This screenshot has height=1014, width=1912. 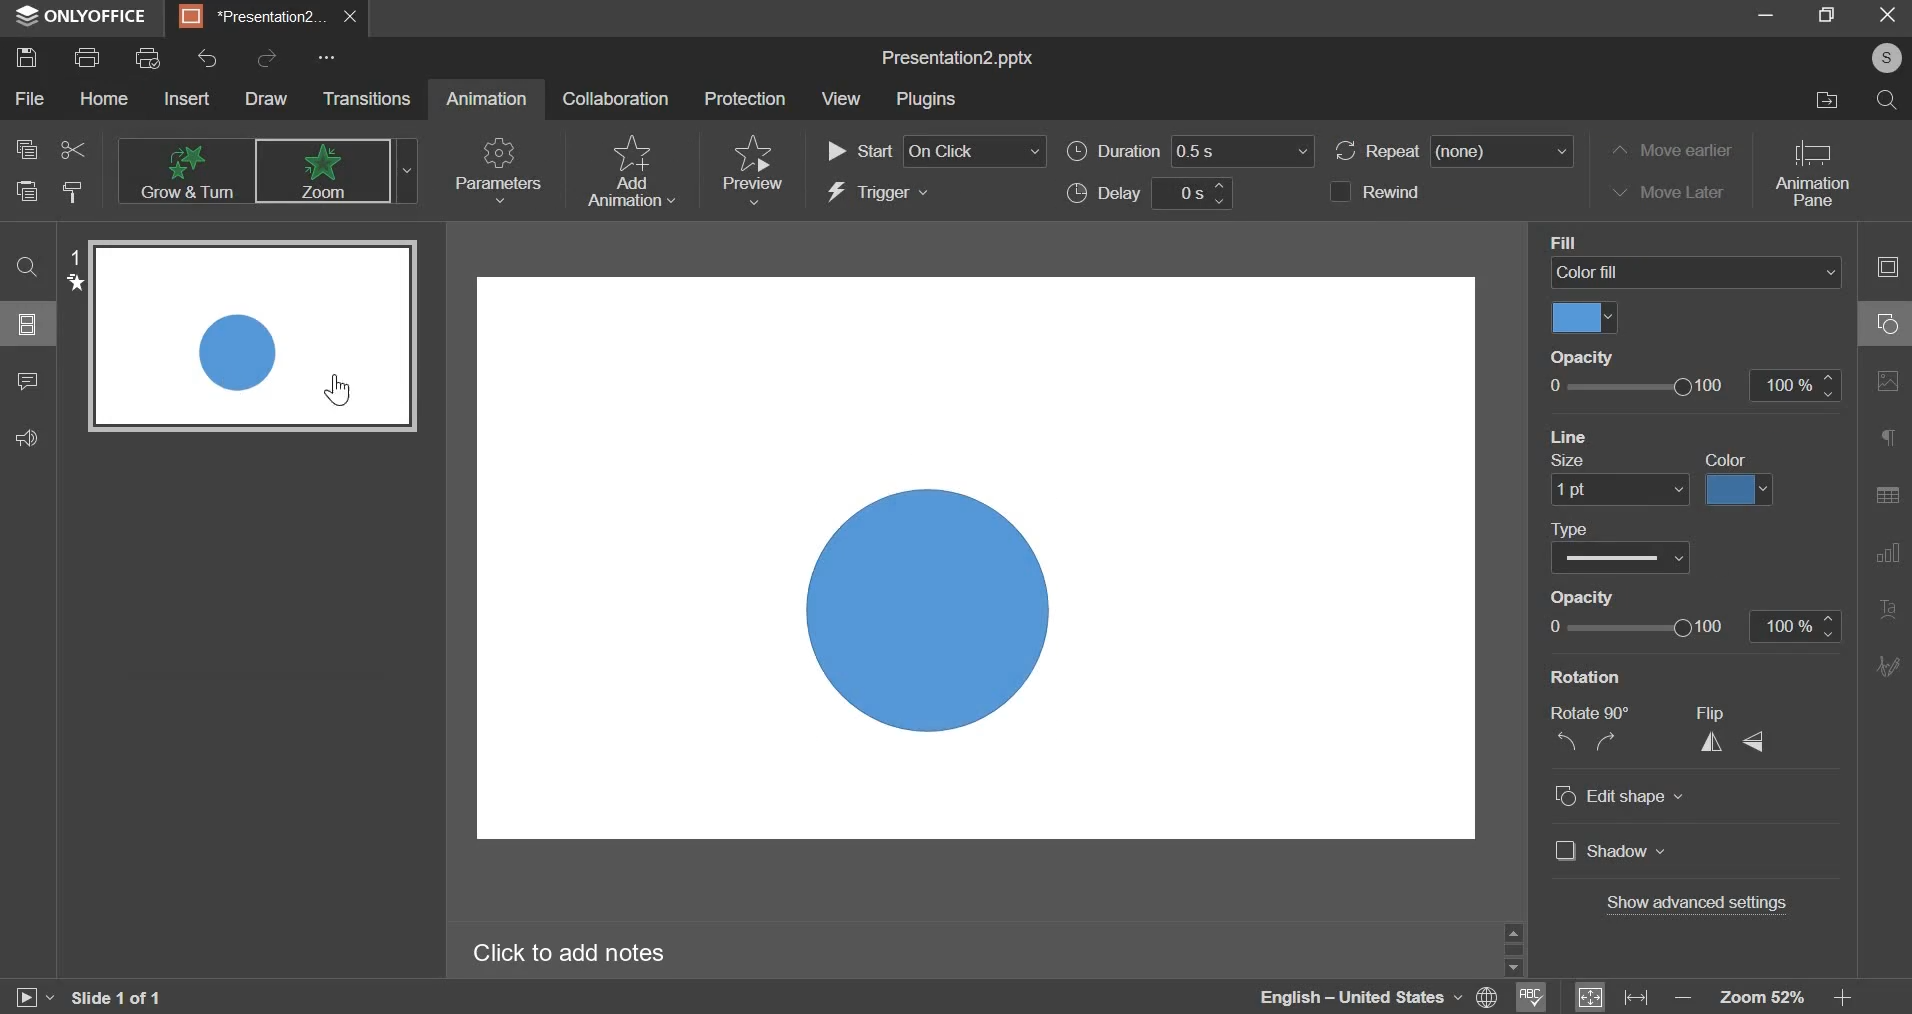 What do you see at coordinates (1577, 356) in the screenshot?
I see `Opacity` at bounding box center [1577, 356].